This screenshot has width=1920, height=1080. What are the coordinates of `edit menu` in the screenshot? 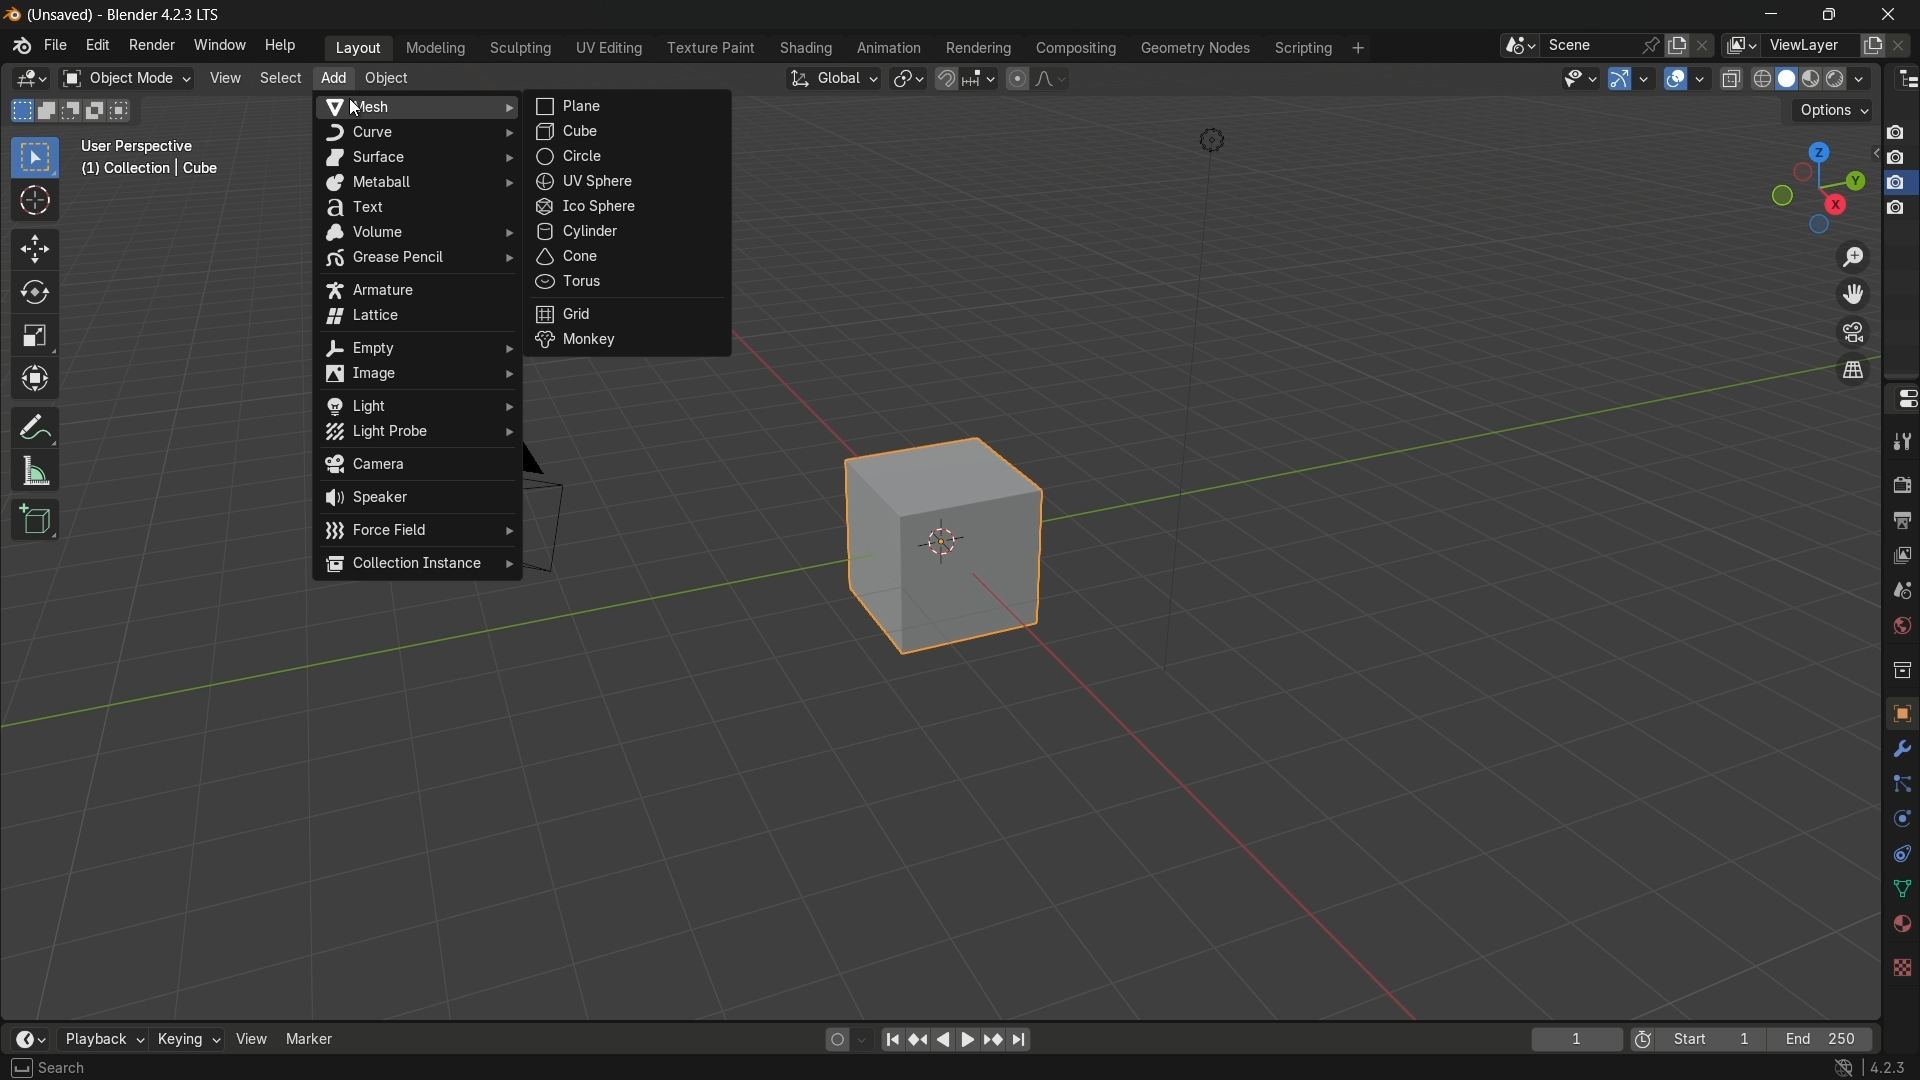 It's located at (96, 44).